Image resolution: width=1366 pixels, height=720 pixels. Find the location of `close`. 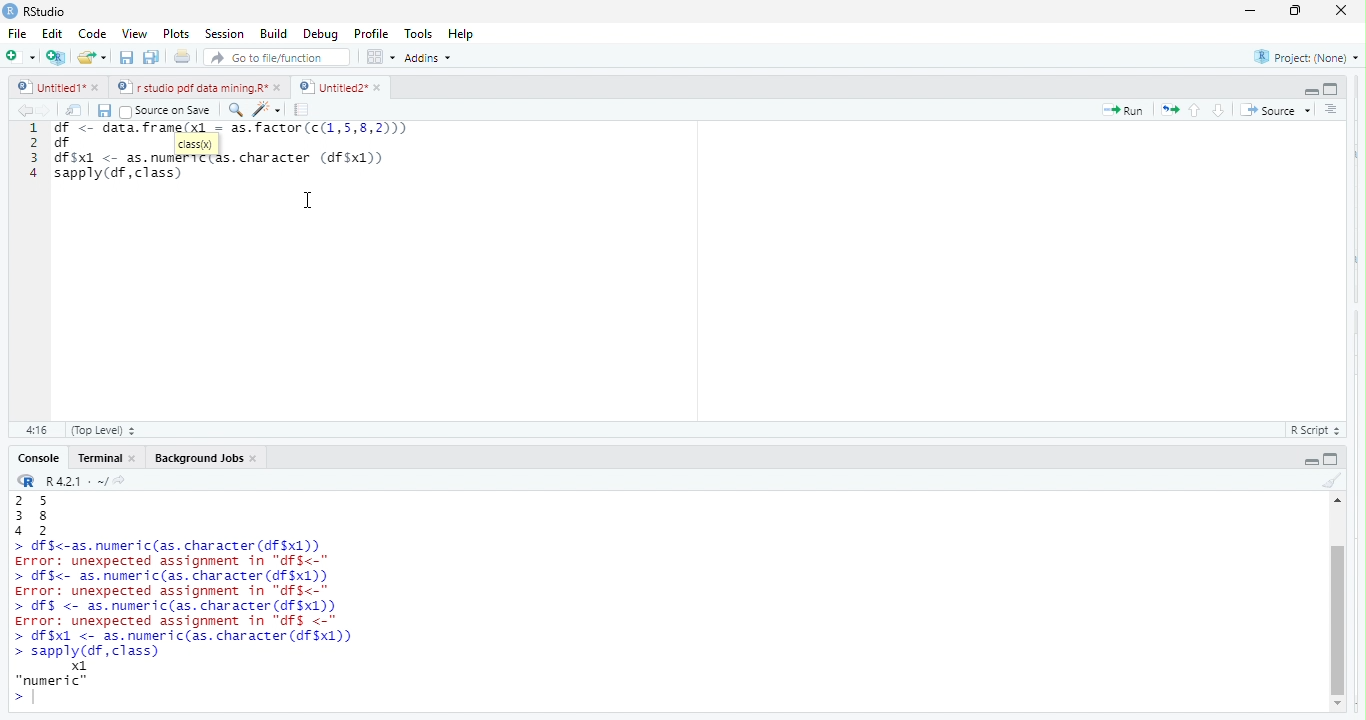

close is located at coordinates (279, 89).